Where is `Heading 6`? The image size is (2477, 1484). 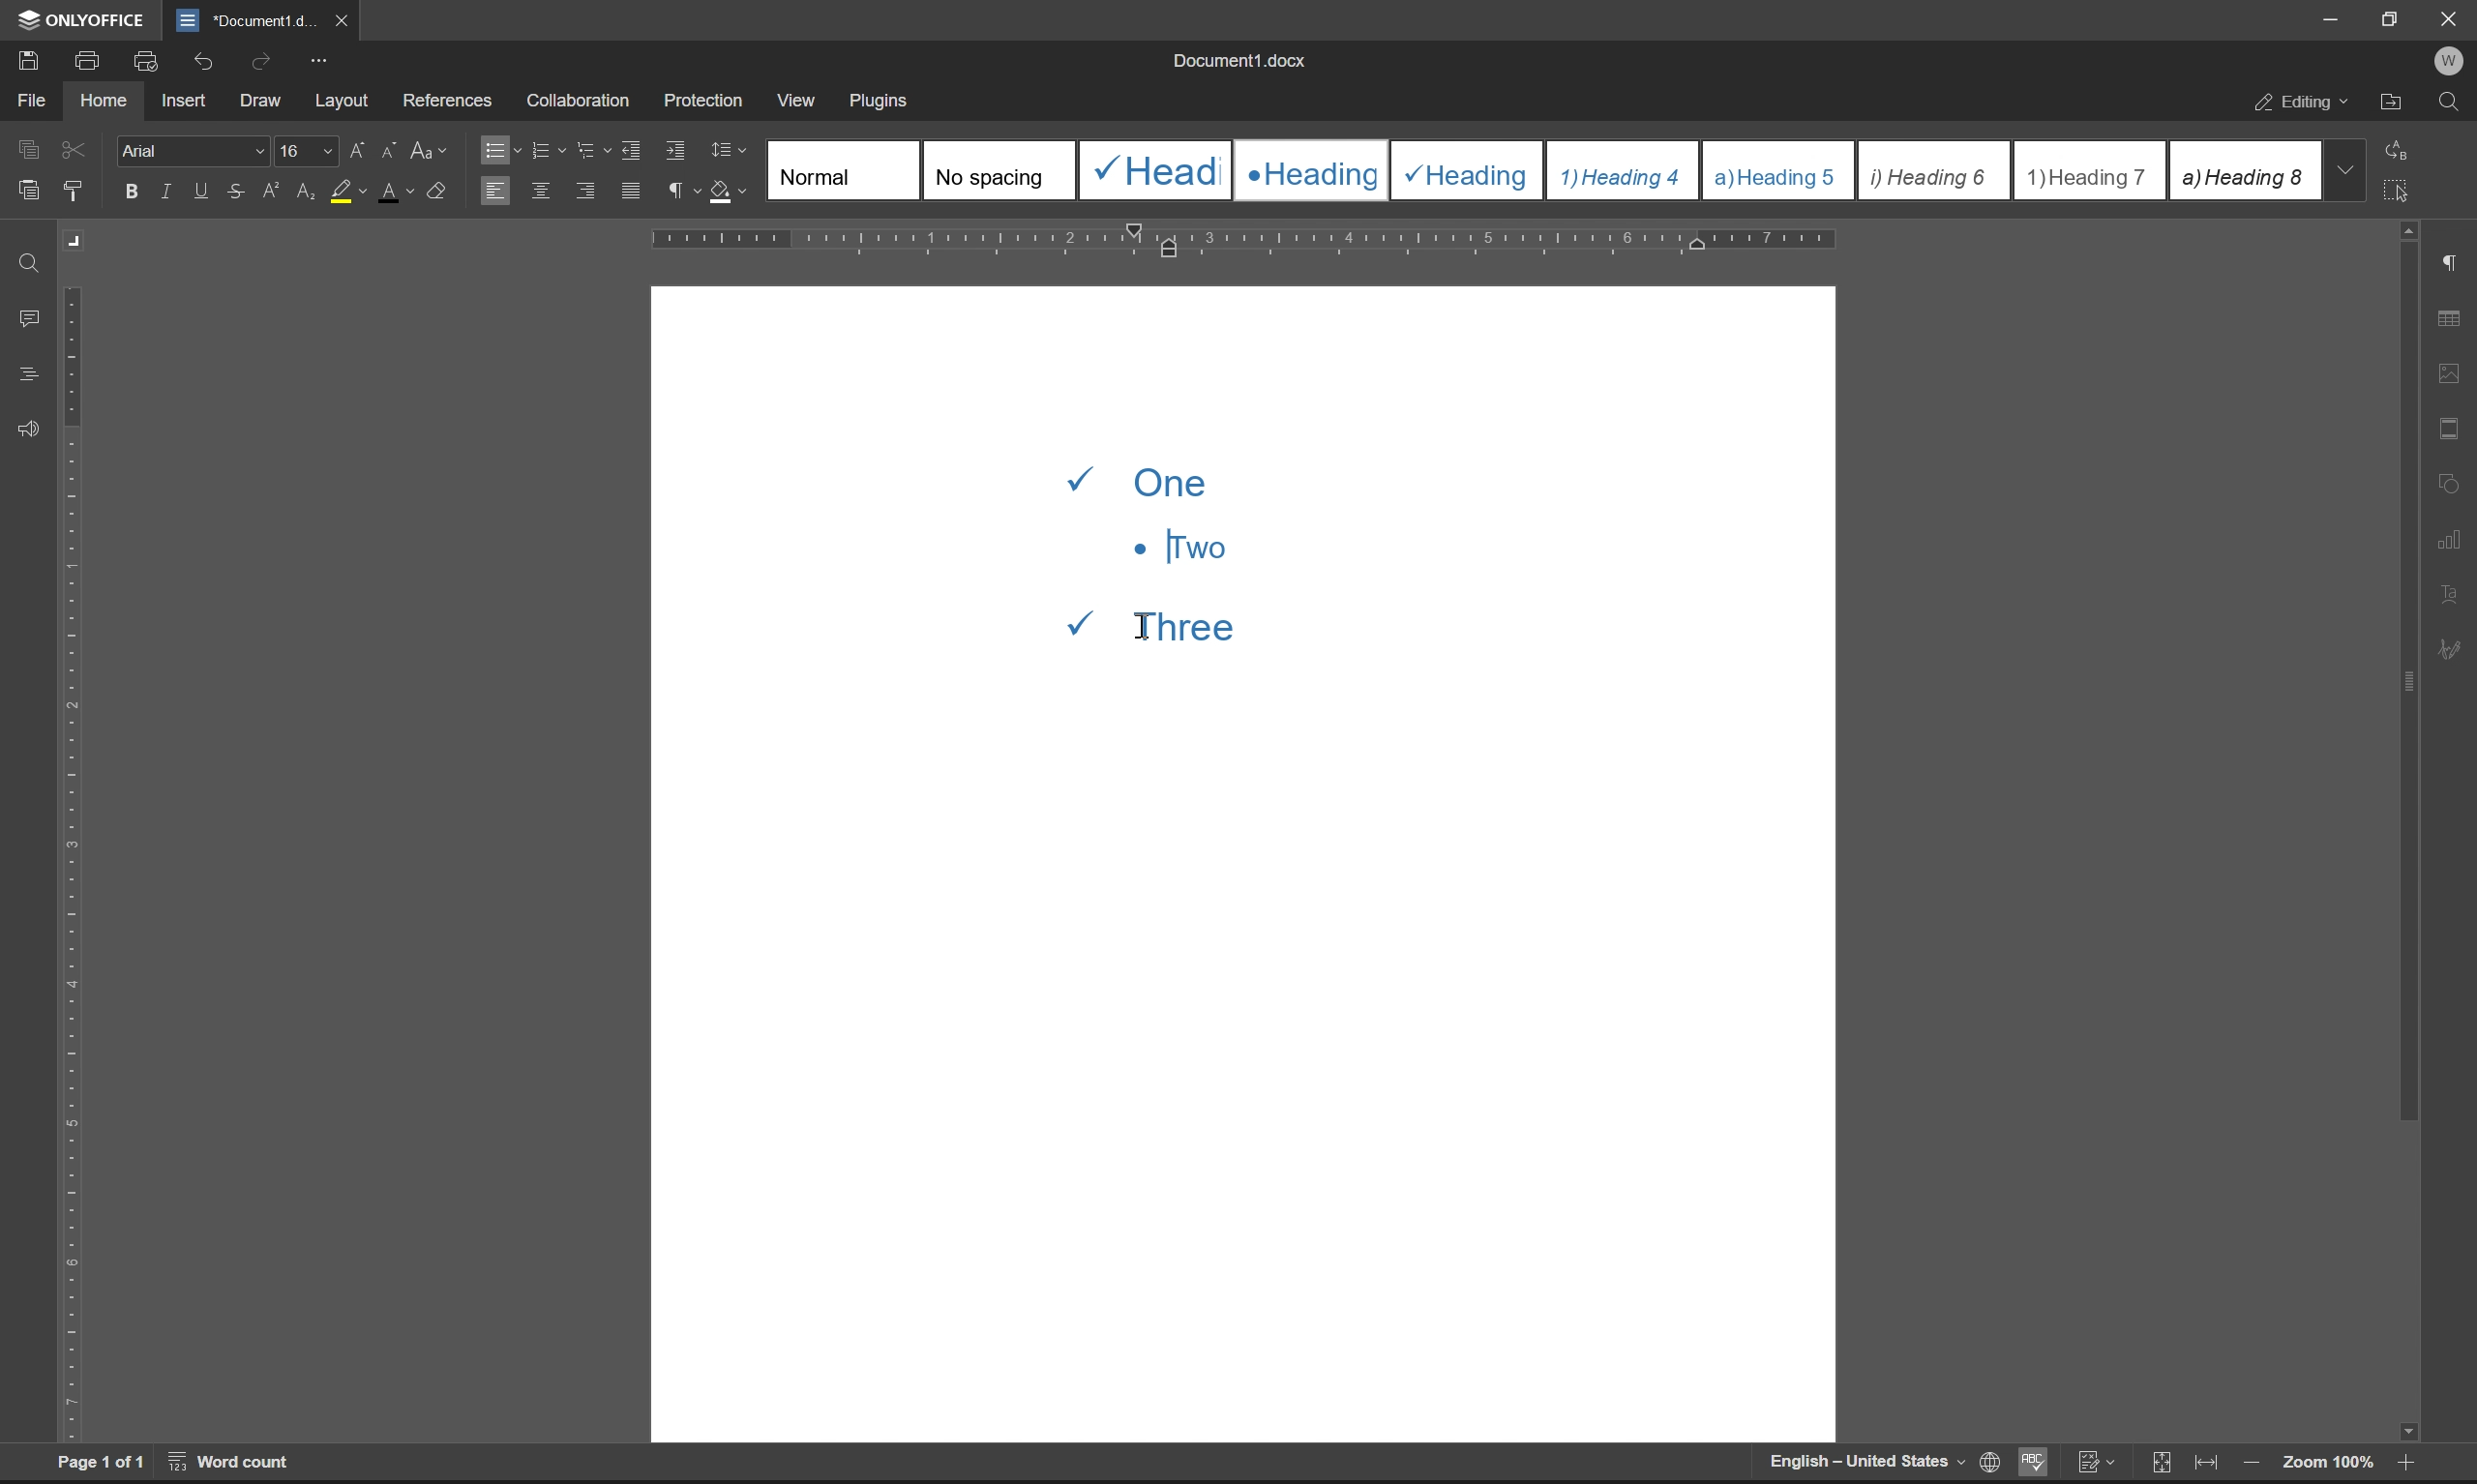 Heading 6 is located at coordinates (1932, 172).